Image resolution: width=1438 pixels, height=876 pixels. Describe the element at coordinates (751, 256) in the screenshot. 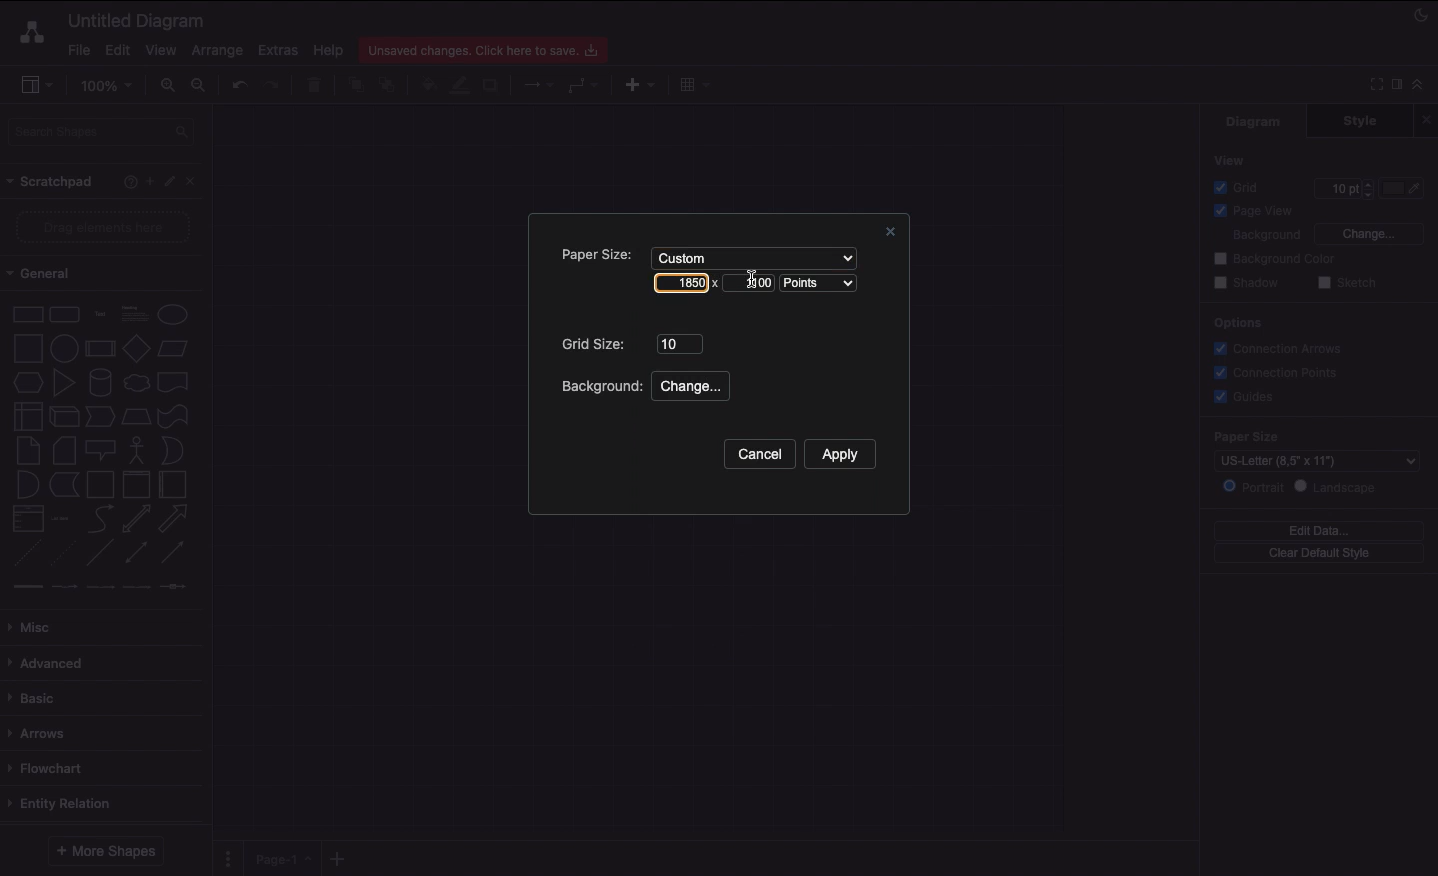

I see `Custom` at that location.